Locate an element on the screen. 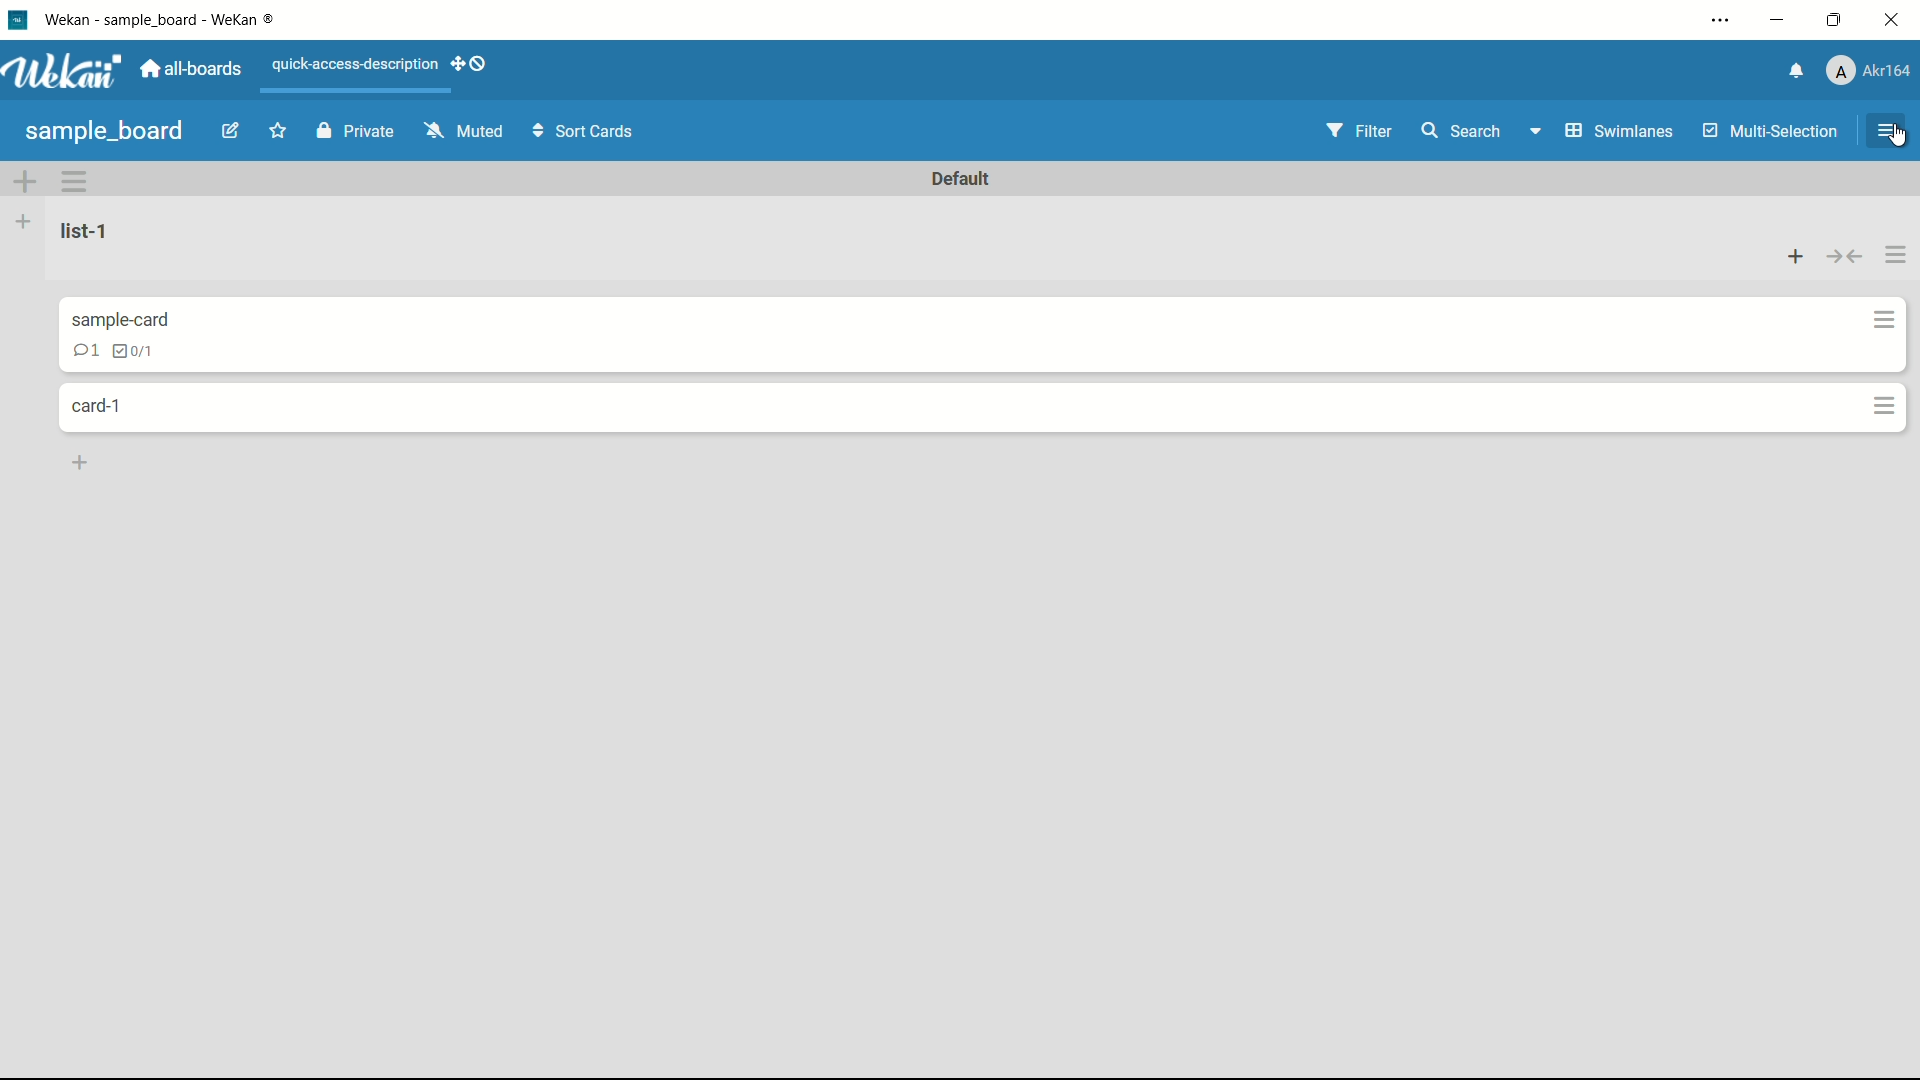  add swimlane is located at coordinates (25, 182).